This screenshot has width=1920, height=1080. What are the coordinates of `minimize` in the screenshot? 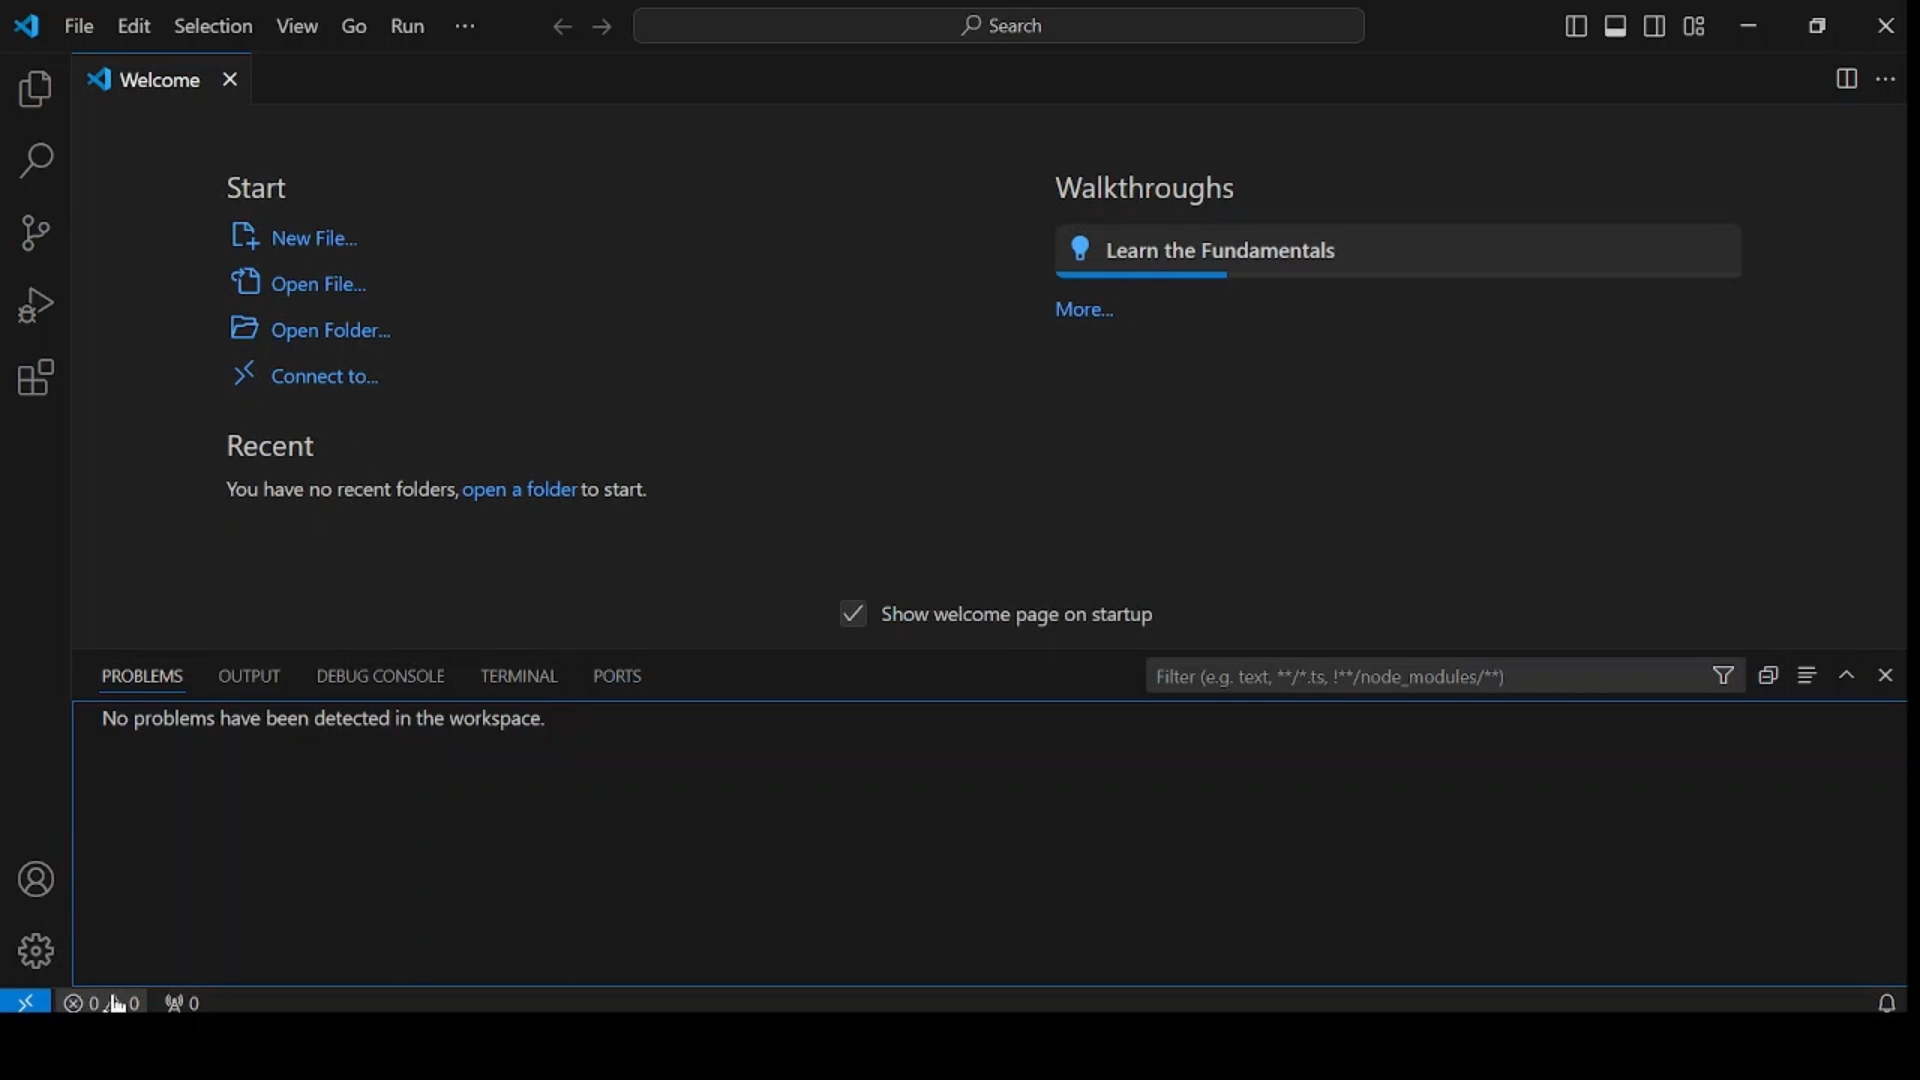 It's located at (1749, 26).